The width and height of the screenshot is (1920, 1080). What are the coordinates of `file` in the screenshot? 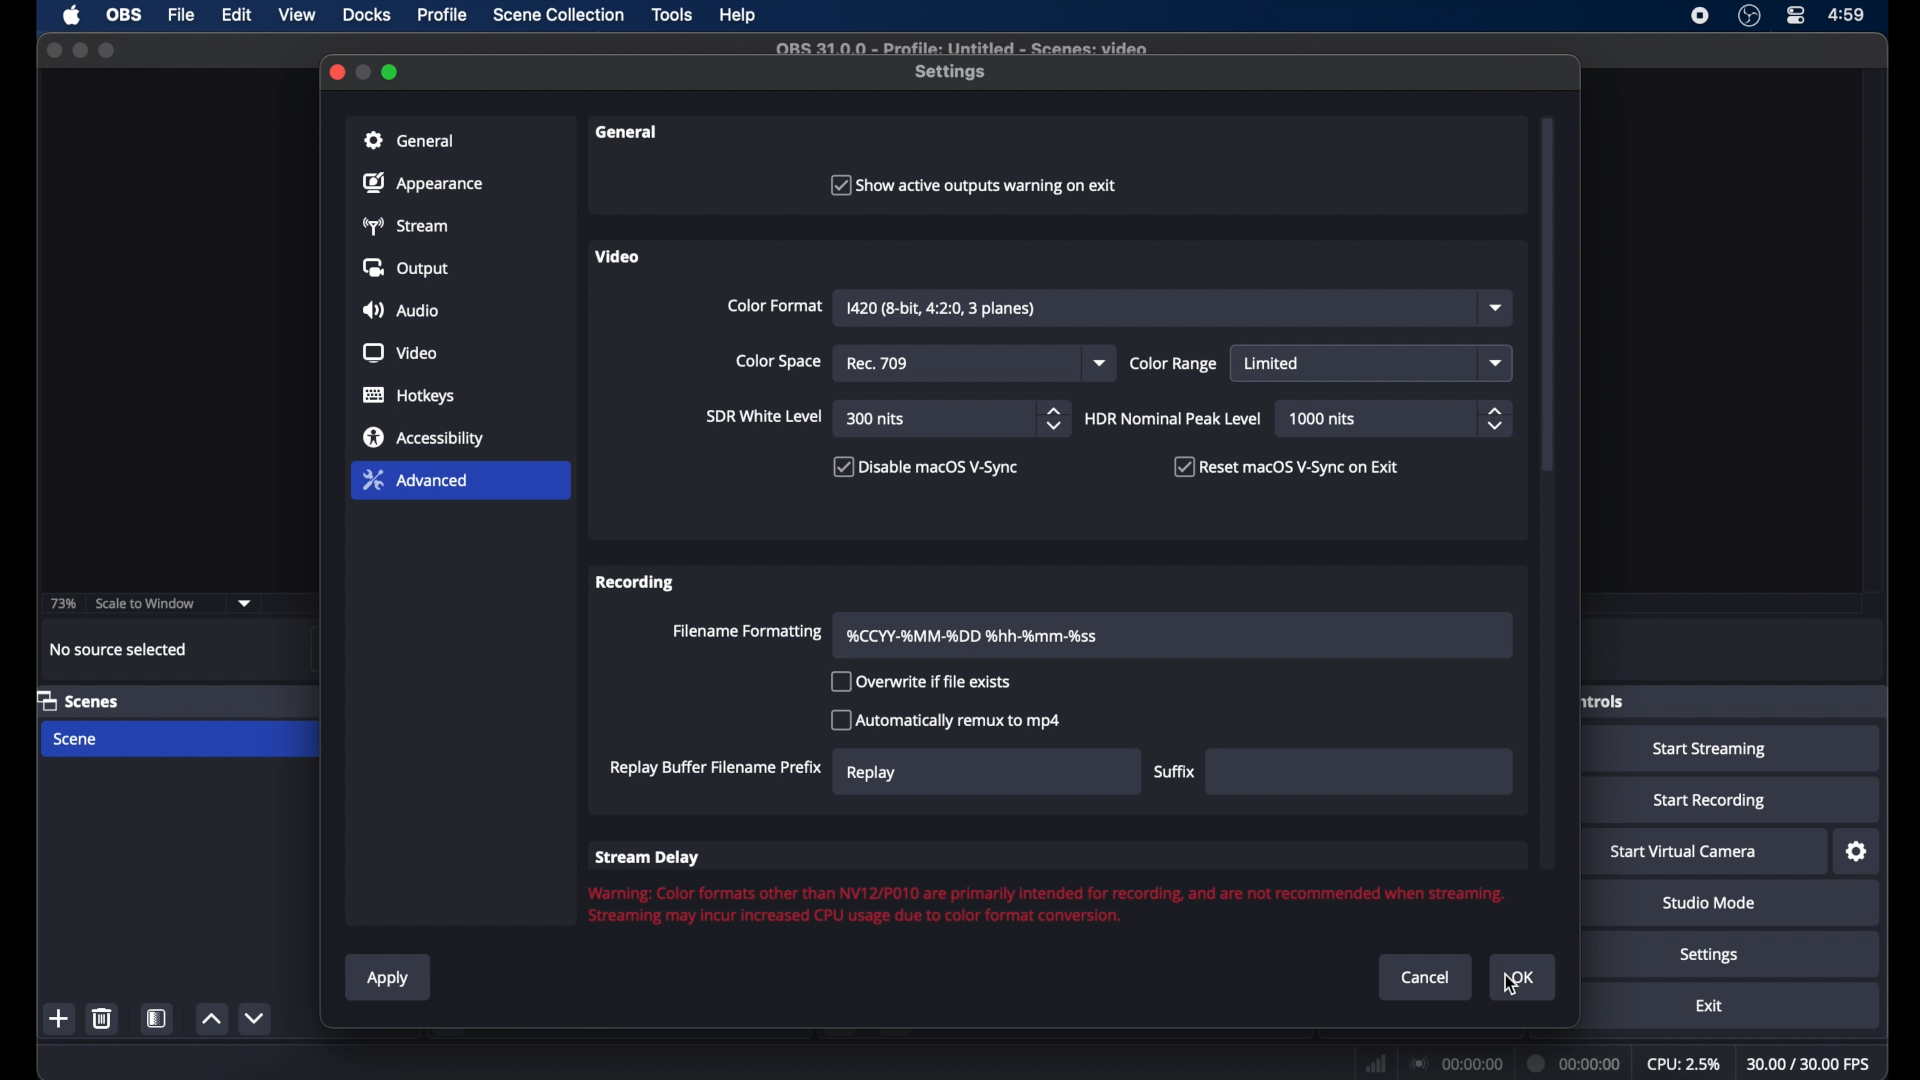 It's located at (184, 14).